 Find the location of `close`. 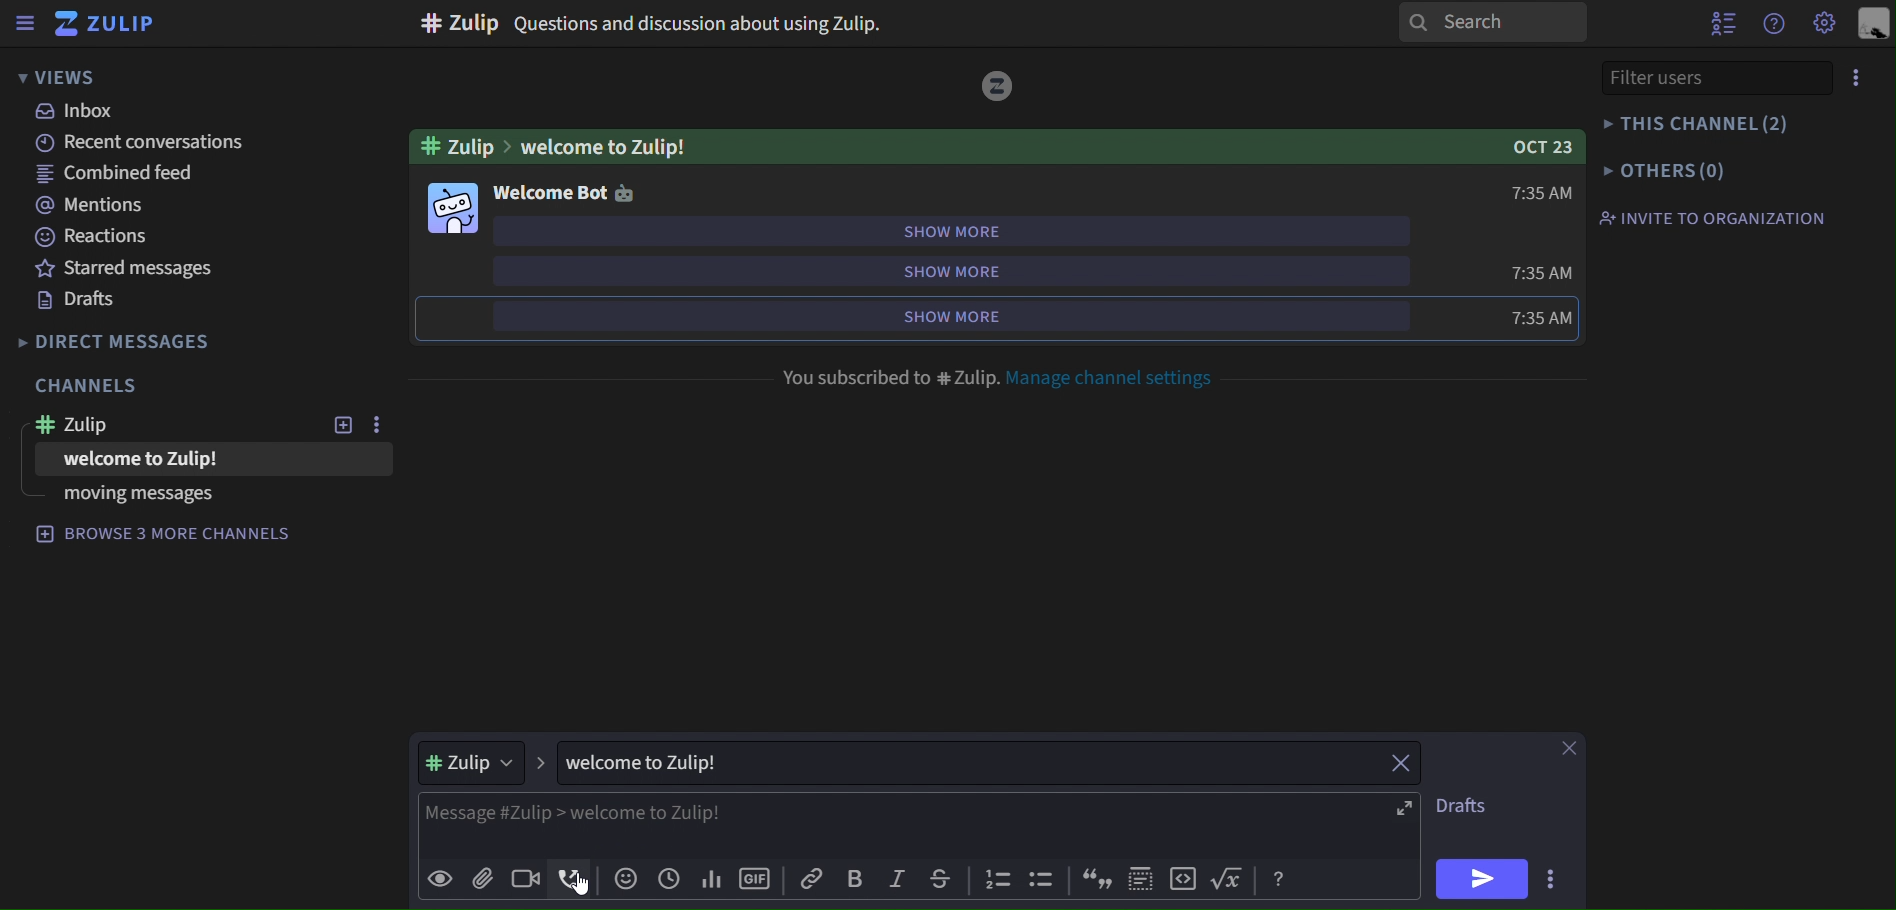

close is located at coordinates (1398, 762).